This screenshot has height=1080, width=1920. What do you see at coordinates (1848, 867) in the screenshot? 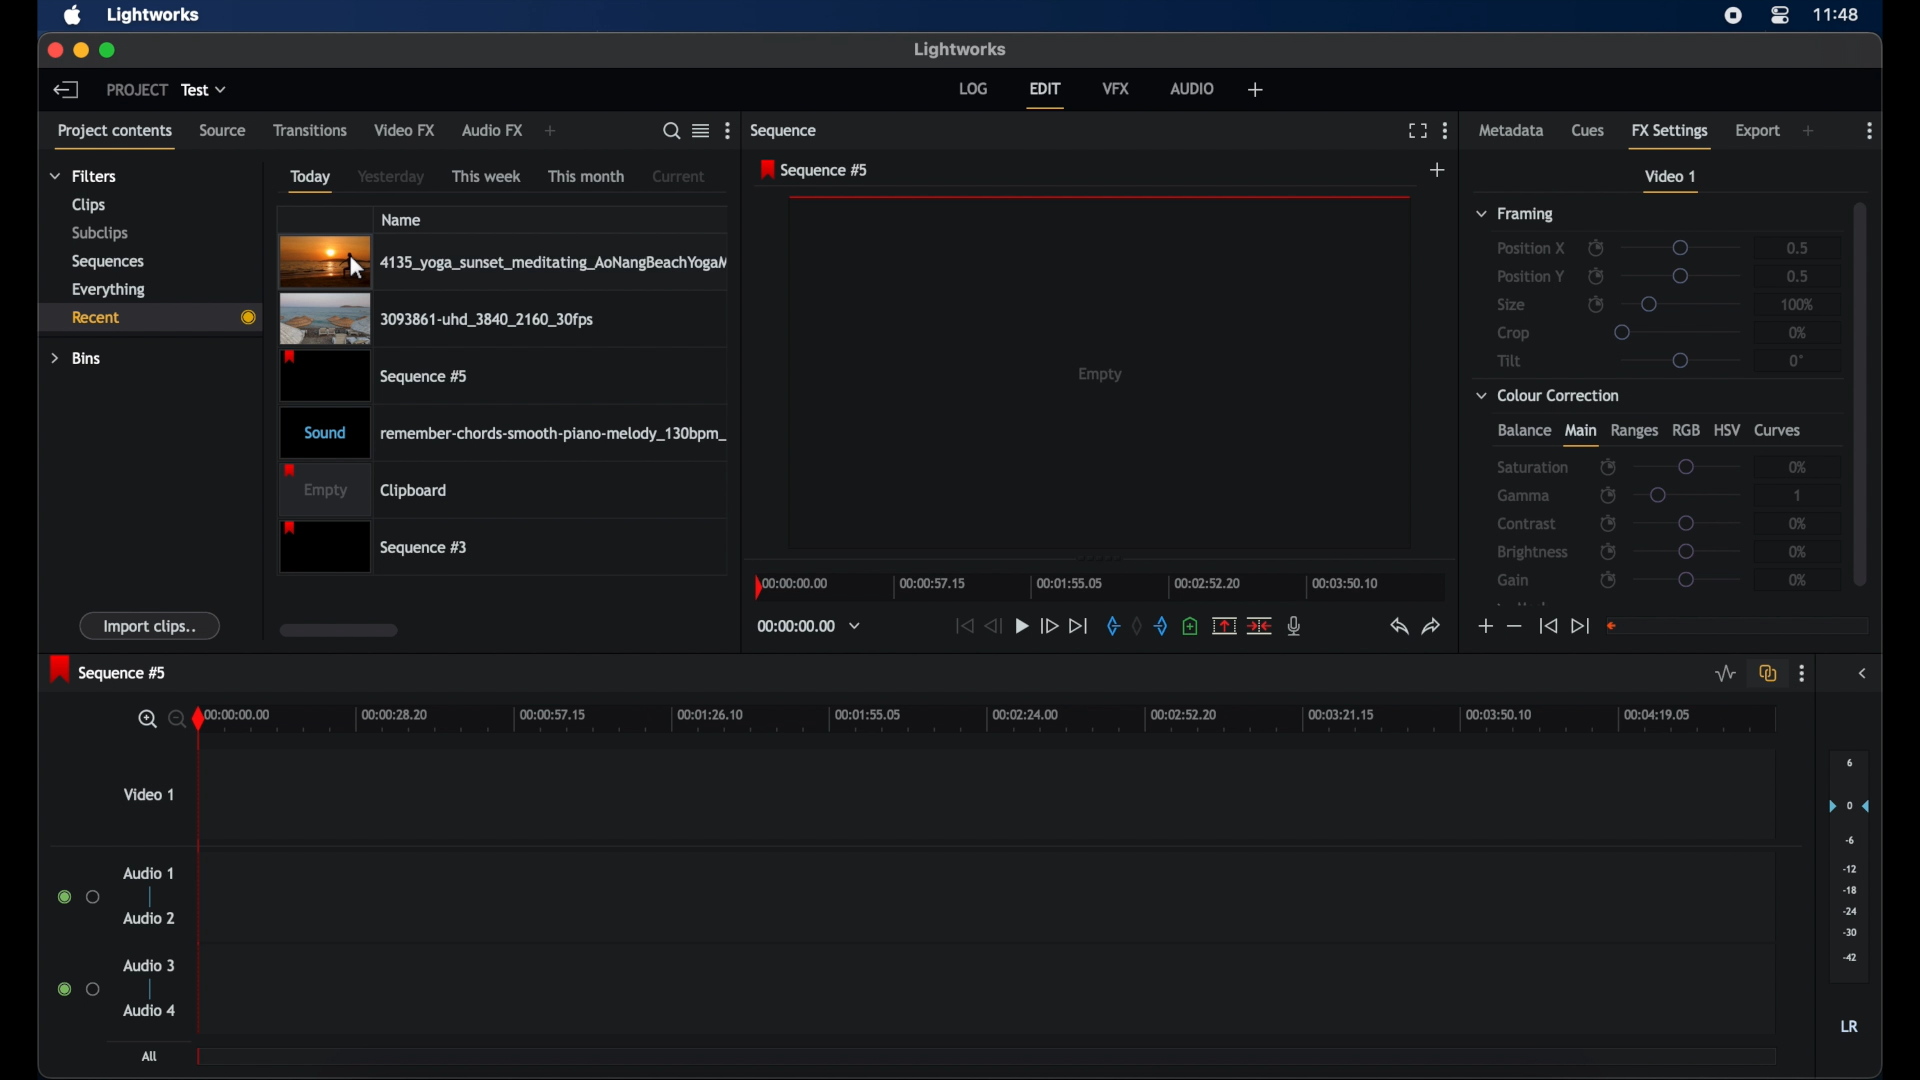
I see `audio output levels` at bounding box center [1848, 867].